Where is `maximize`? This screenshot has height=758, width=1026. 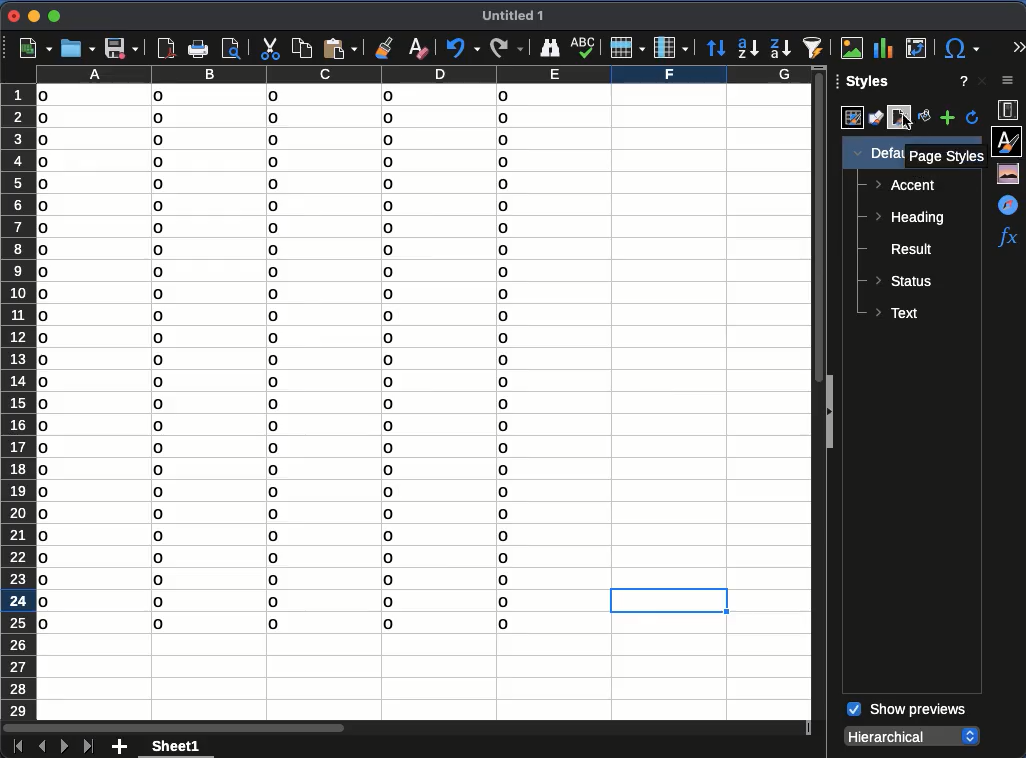
maximize is located at coordinates (56, 17).